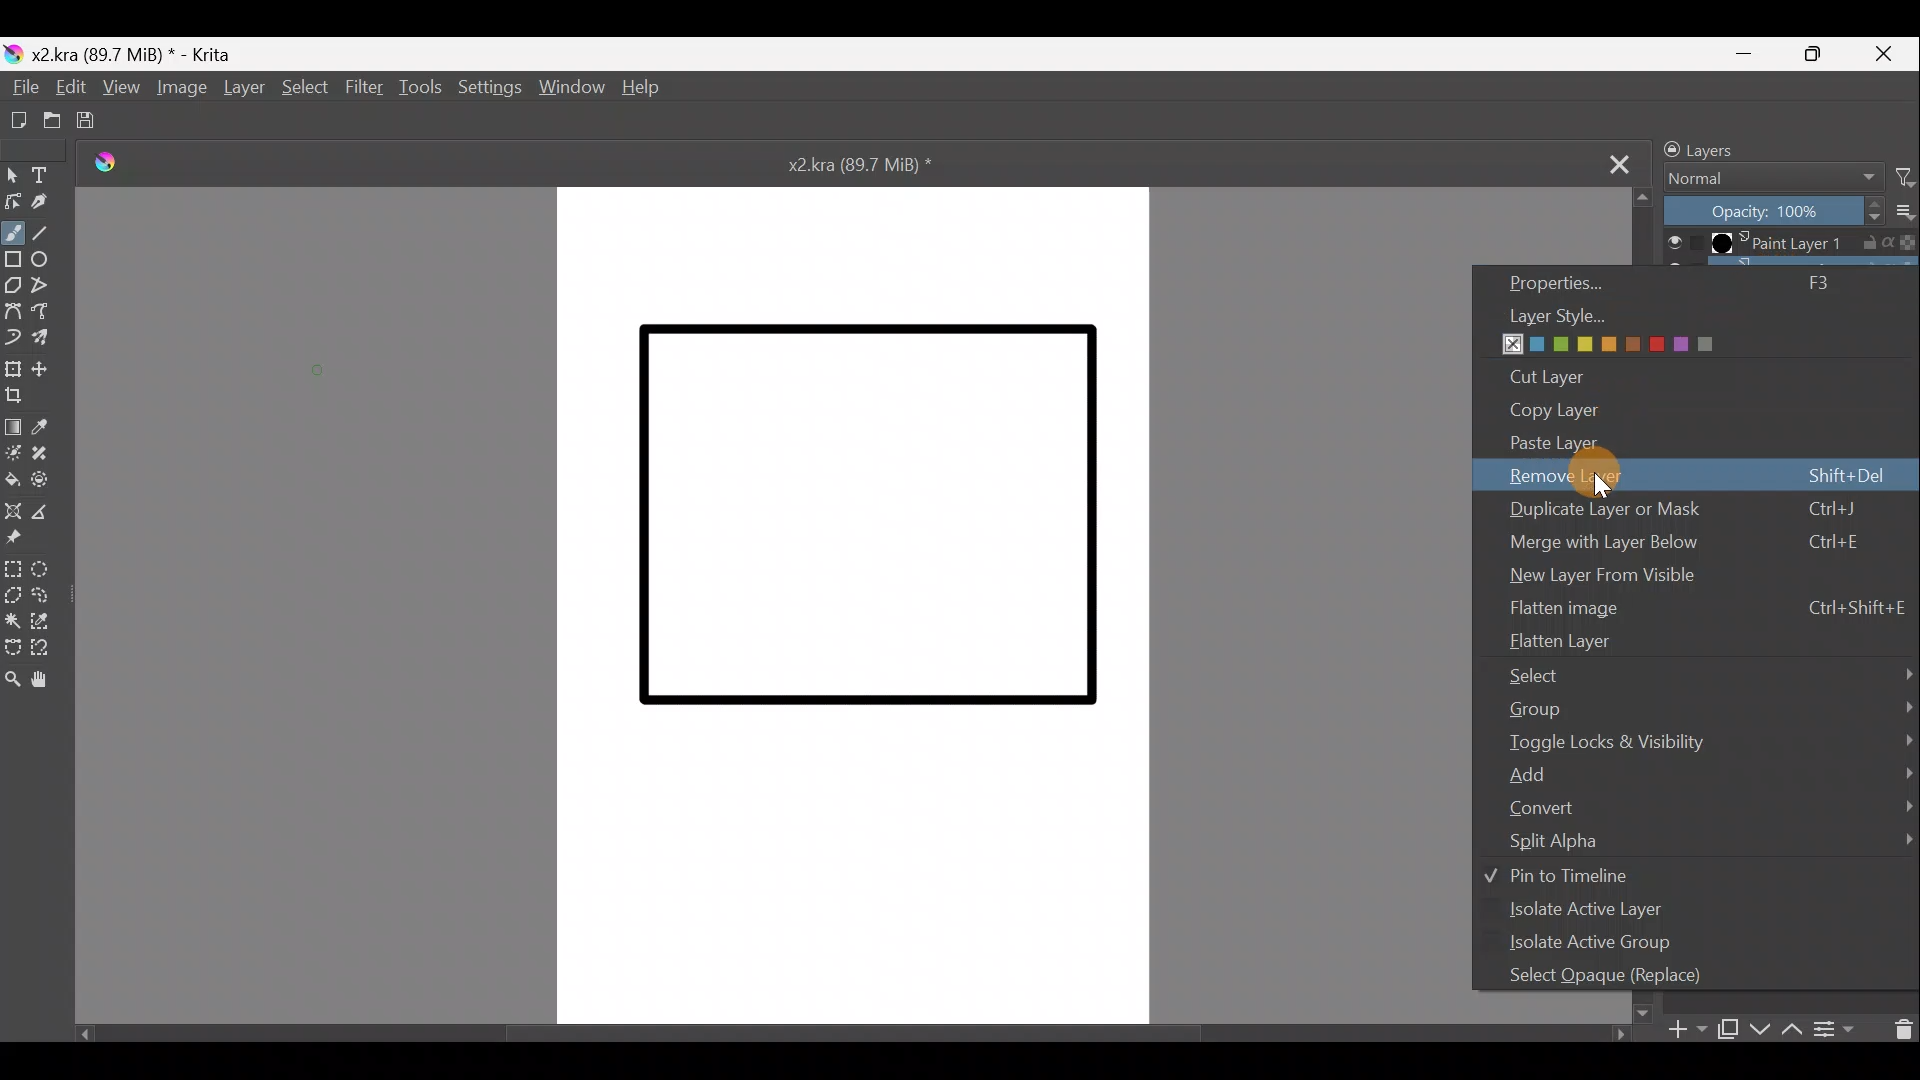 The width and height of the screenshot is (1920, 1080). Describe the element at coordinates (13, 368) in the screenshot. I see `Transform a layer/selection` at that location.